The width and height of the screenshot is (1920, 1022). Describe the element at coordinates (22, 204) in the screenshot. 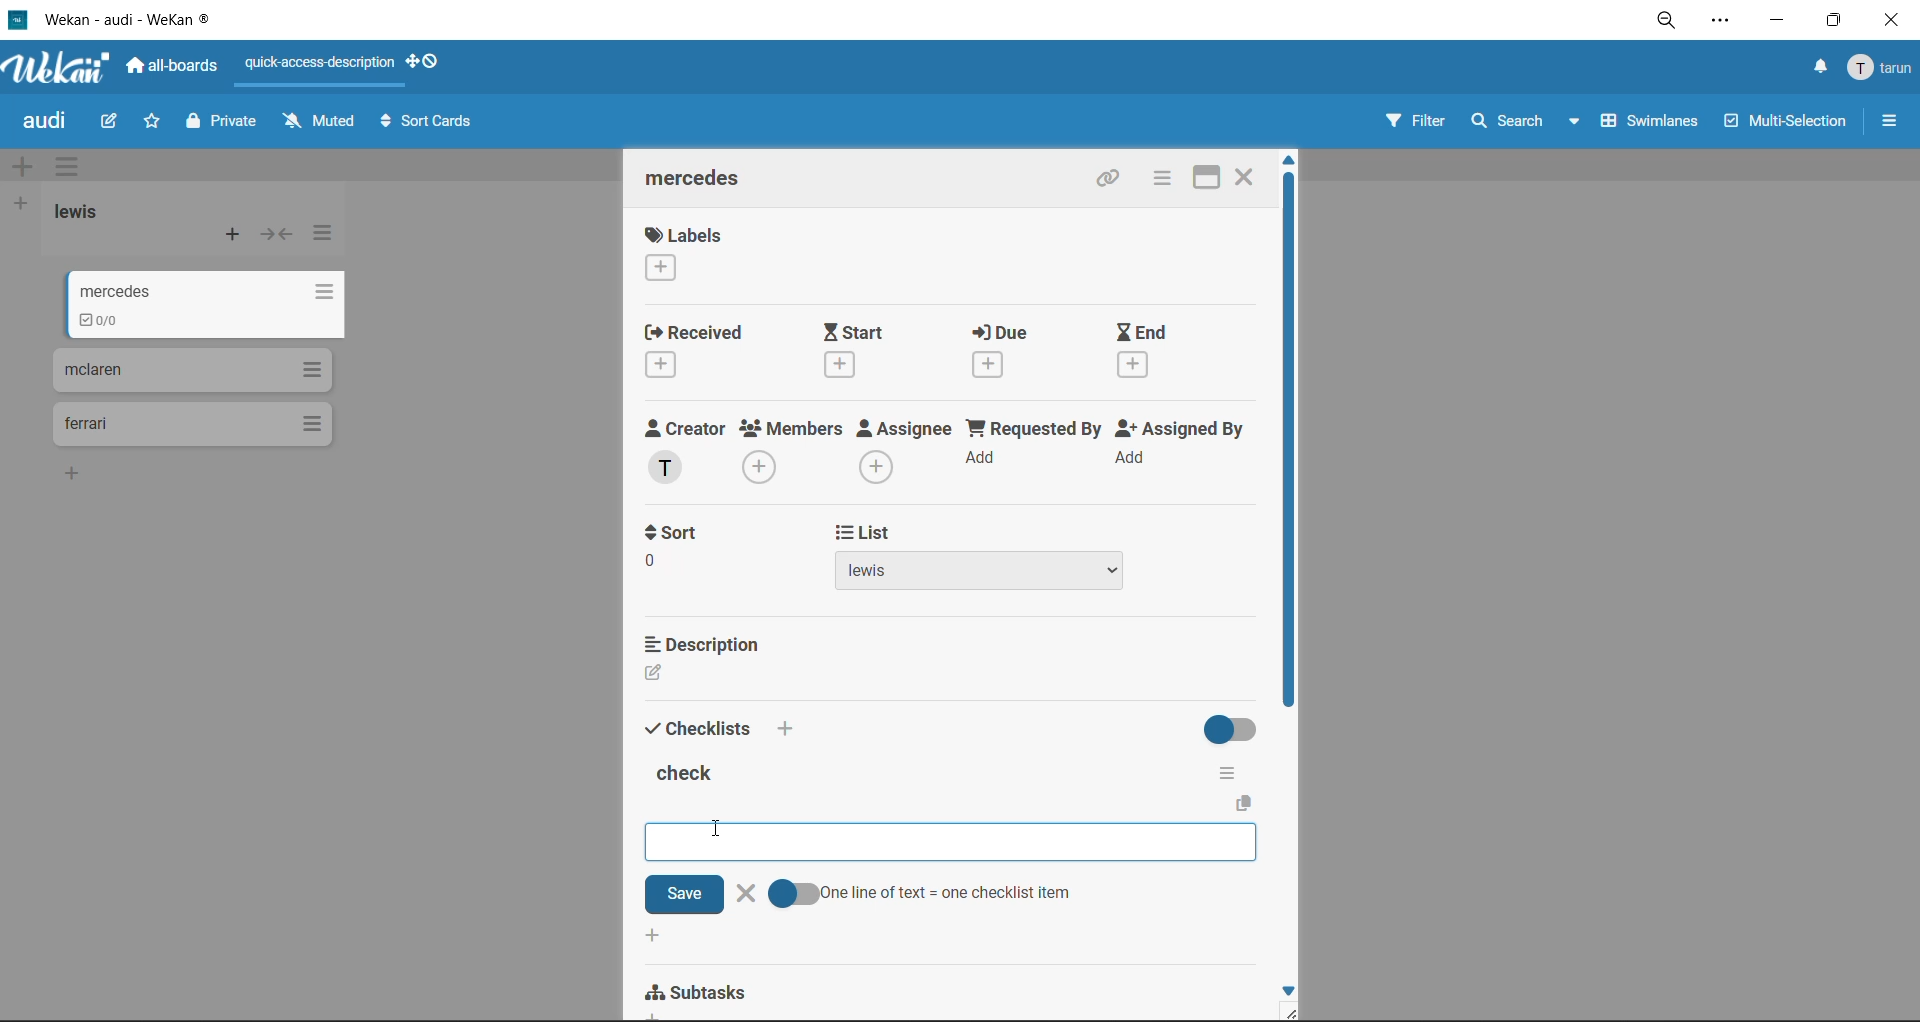

I see `add list` at that location.